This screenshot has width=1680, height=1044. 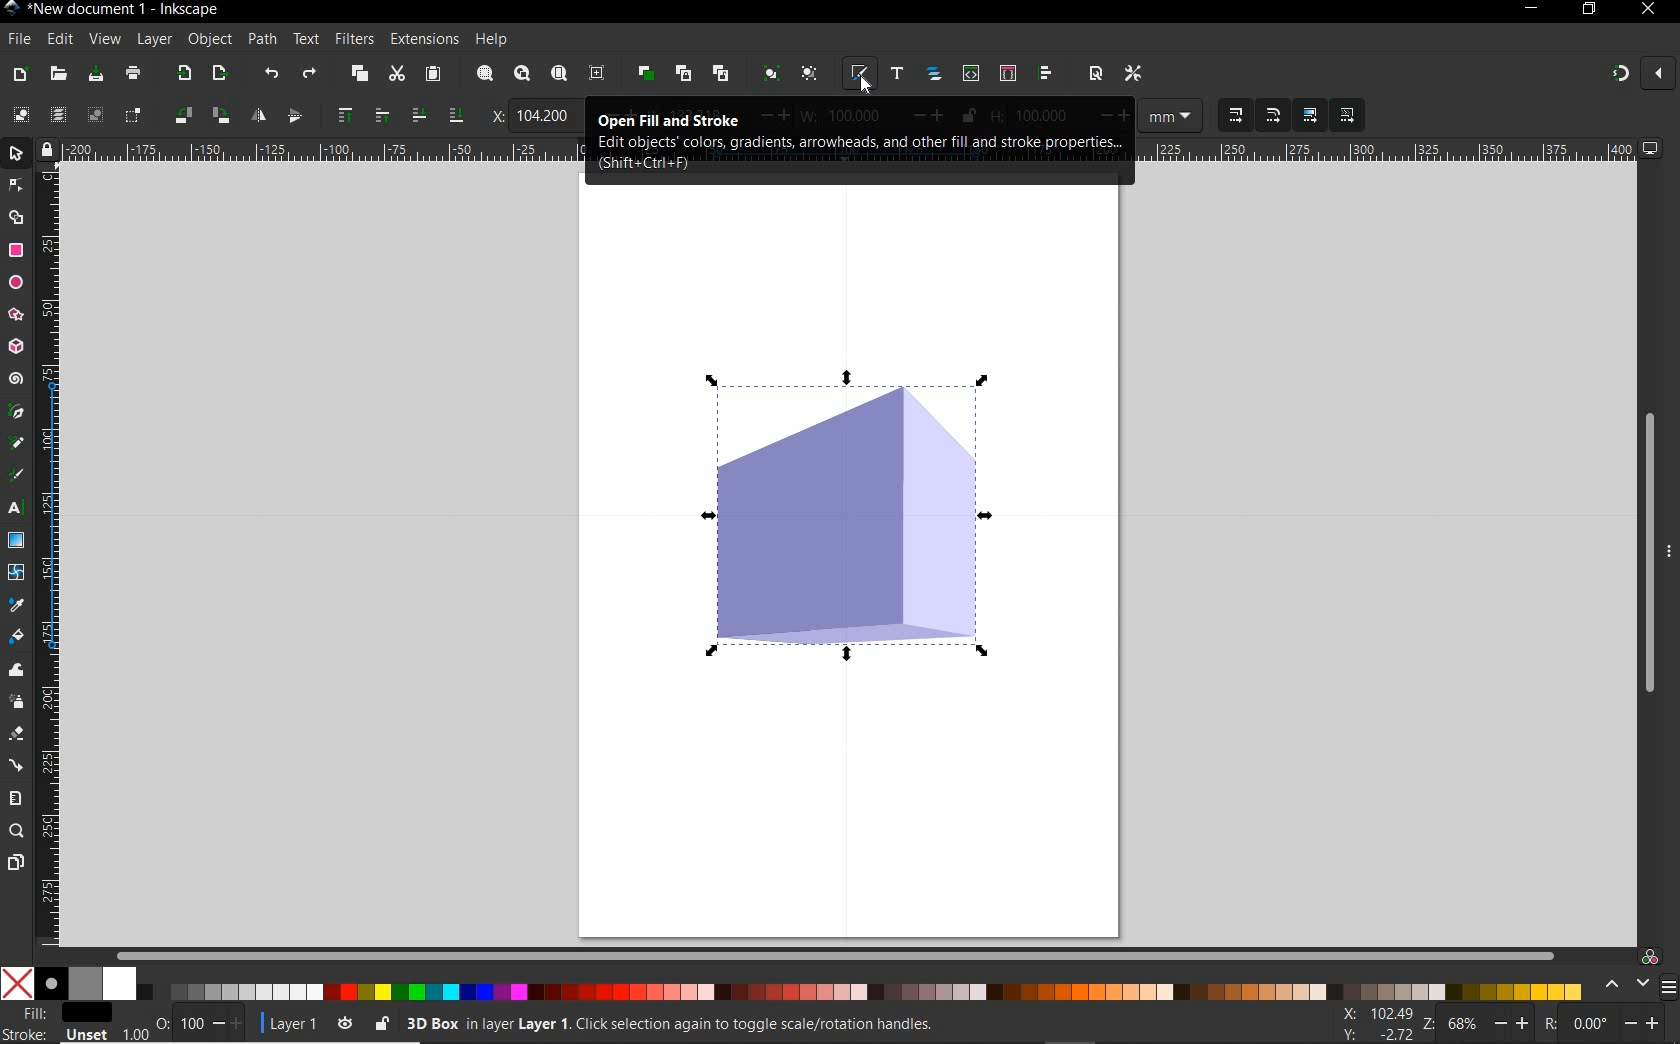 What do you see at coordinates (398, 74) in the screenshot?
I see `CUT` at bounding box center [398, 74].